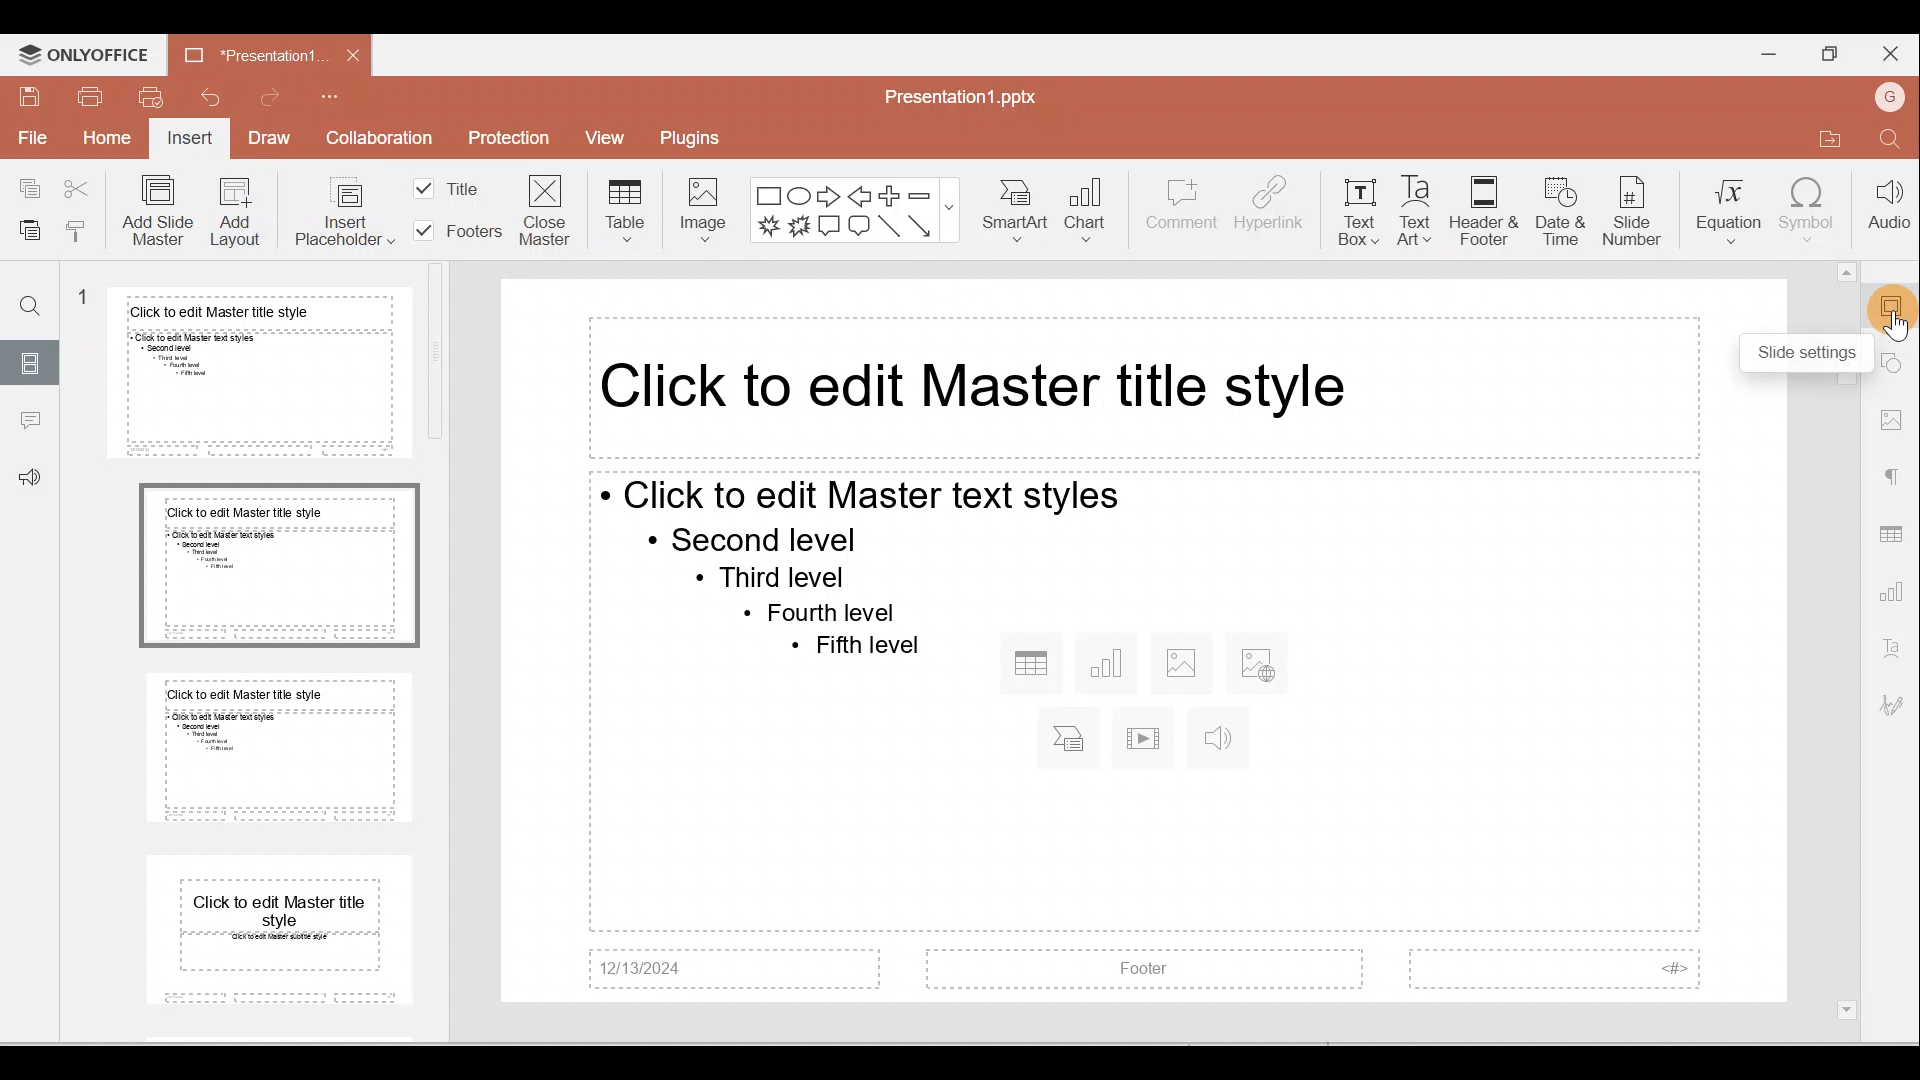 This screenshot has height=1080, width=1920. What do you see at coordinates (454, 231) in the screenshot?
I see `Footers` at bounding box center [454, 231].